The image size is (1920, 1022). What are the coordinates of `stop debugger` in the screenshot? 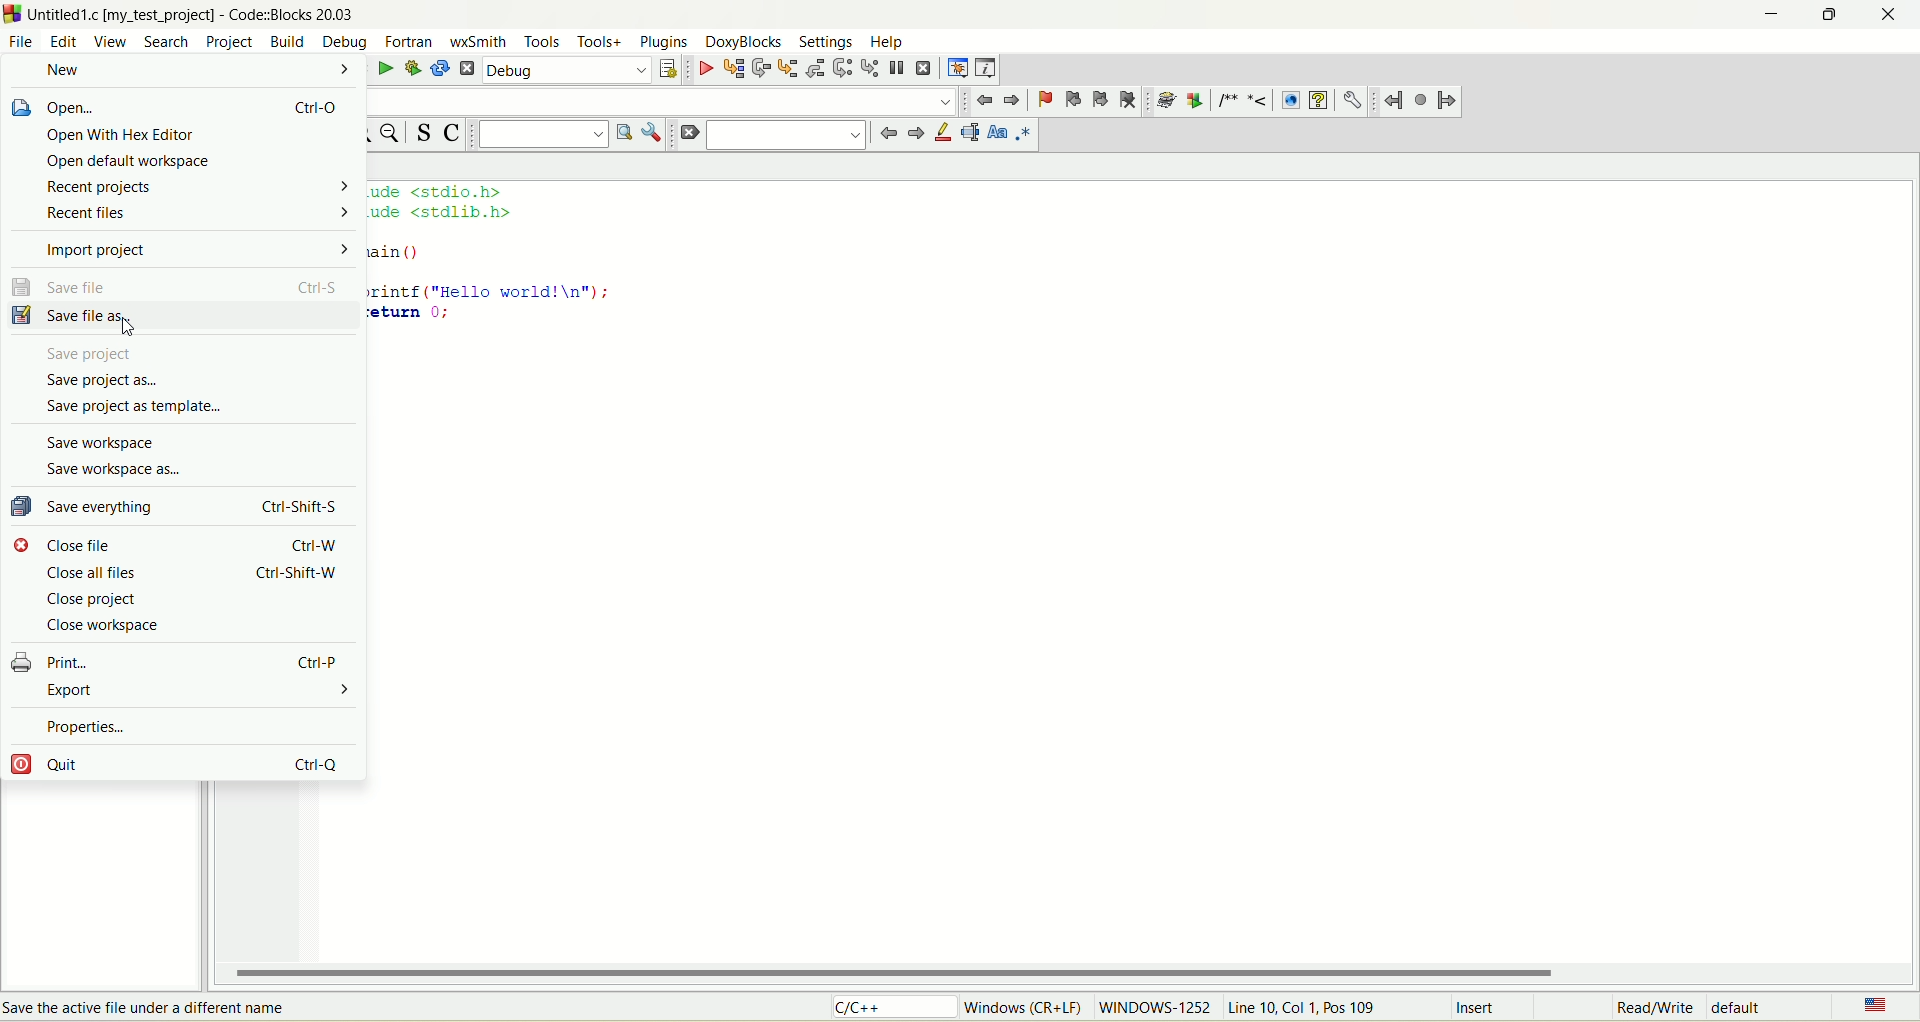 It's located at (925, 68).